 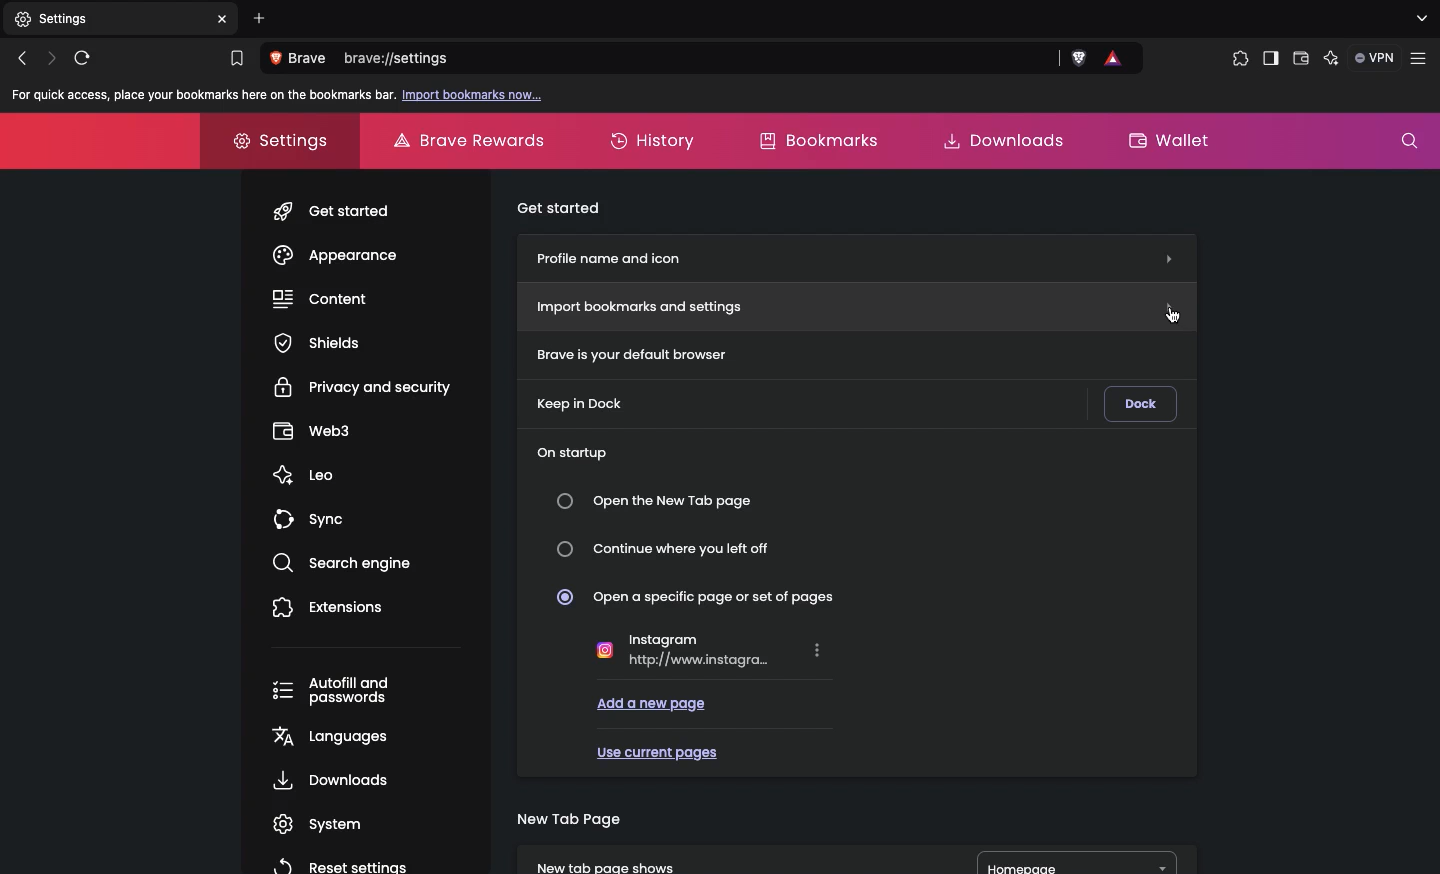 I want to click on New tab page shows, so click(x=720, y=858).